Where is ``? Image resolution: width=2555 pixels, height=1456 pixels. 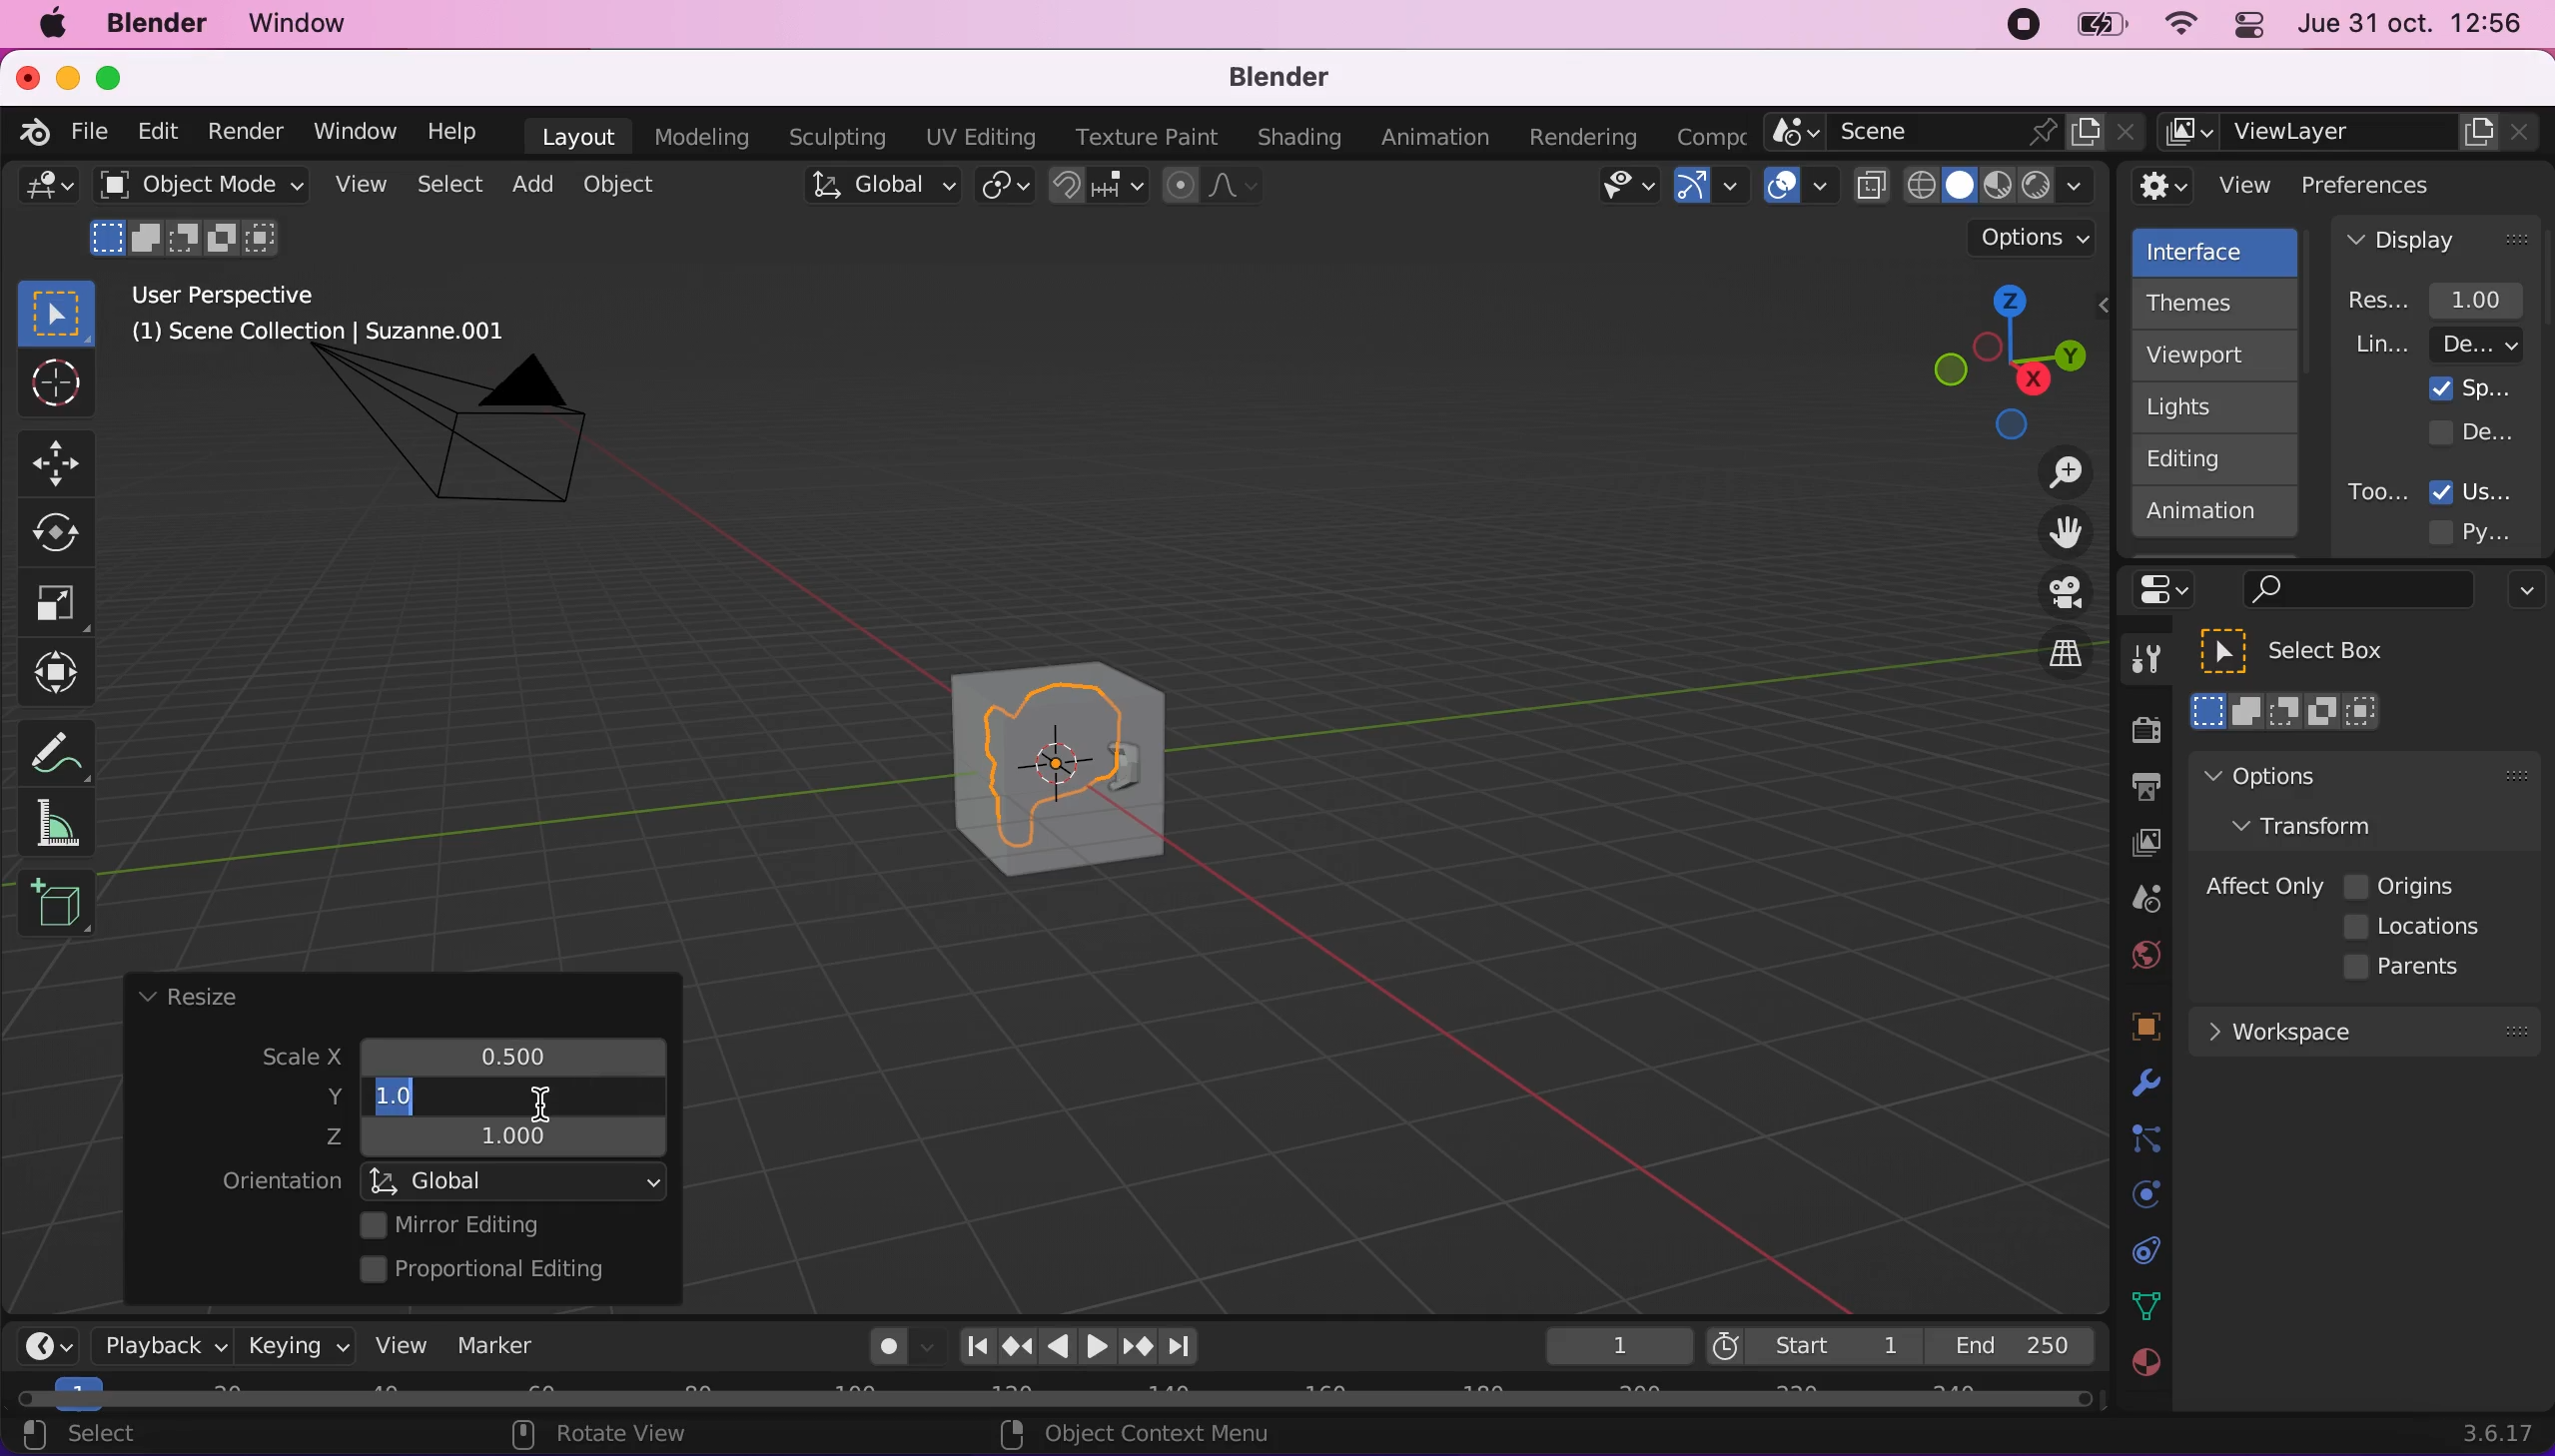
 is located at coordinates (53, 385).